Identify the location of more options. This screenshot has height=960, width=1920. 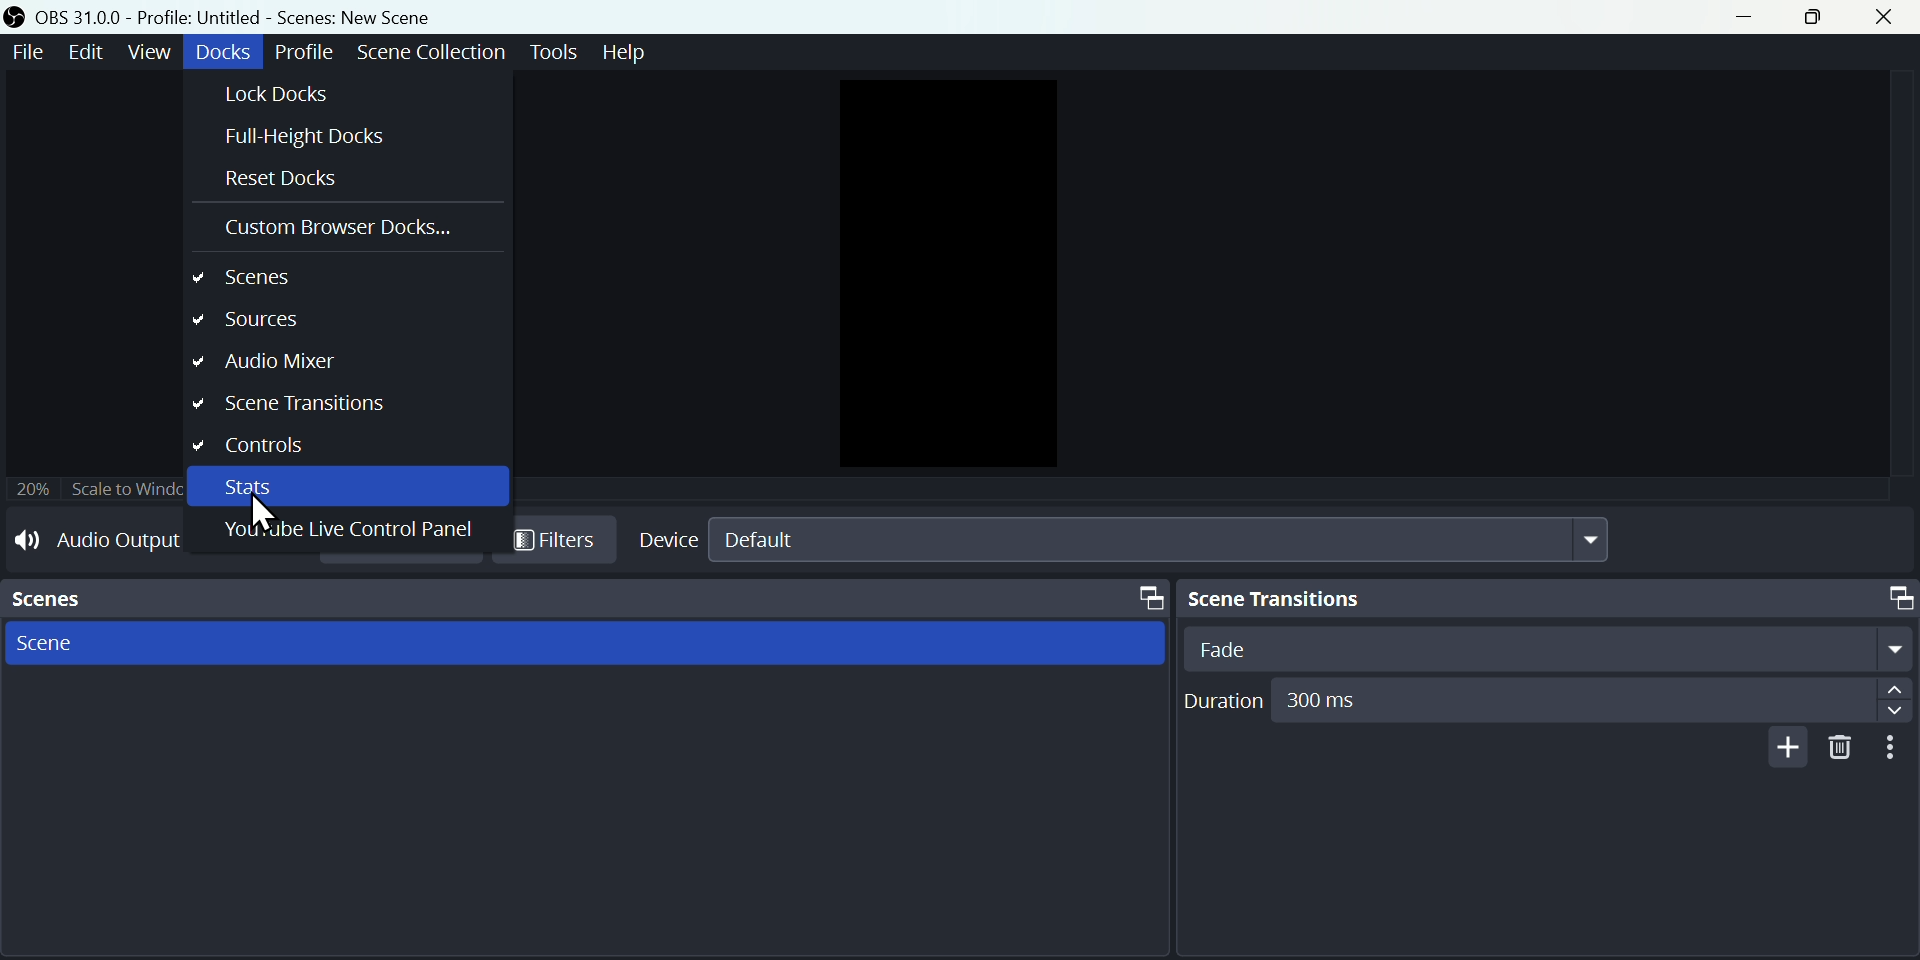
(1889, 749).